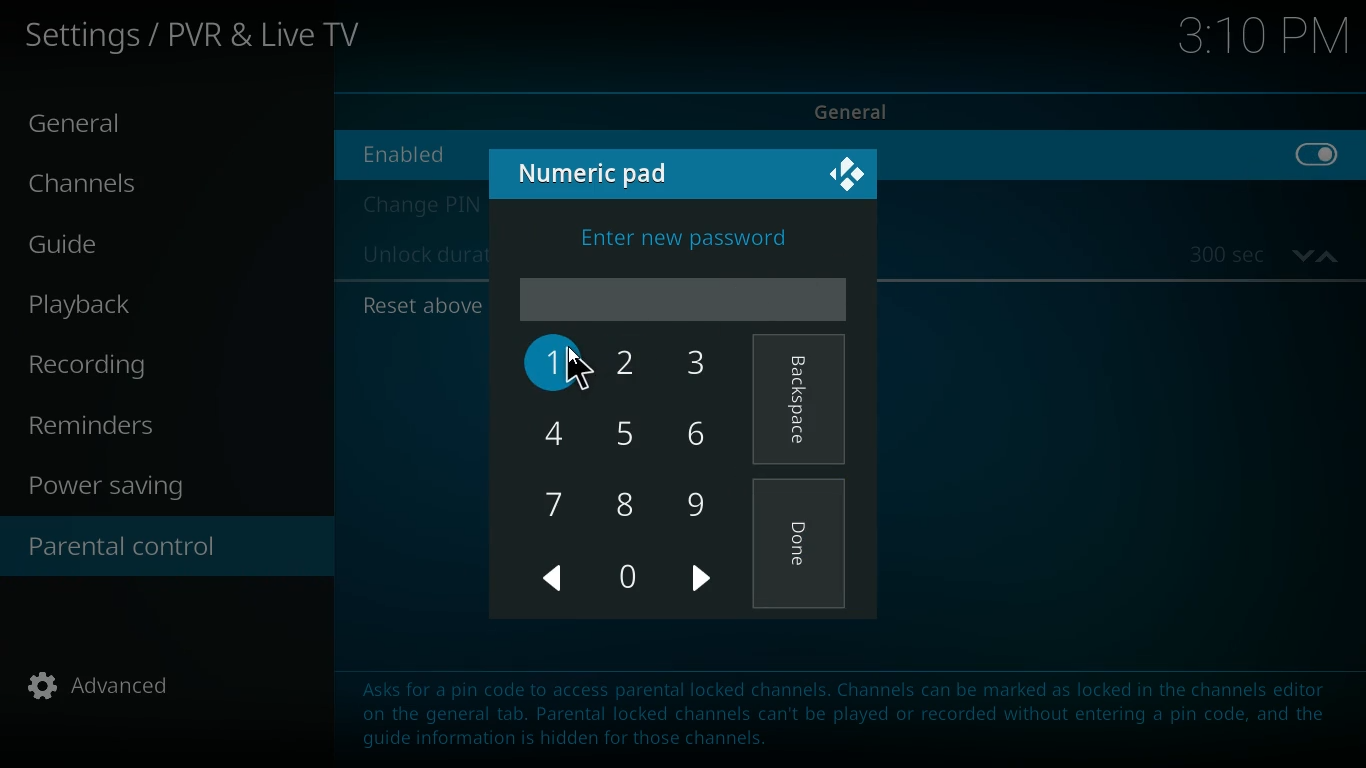  Describe the element at coordinates (686, 234) in the screenshot. I see `enter new password` at that location.